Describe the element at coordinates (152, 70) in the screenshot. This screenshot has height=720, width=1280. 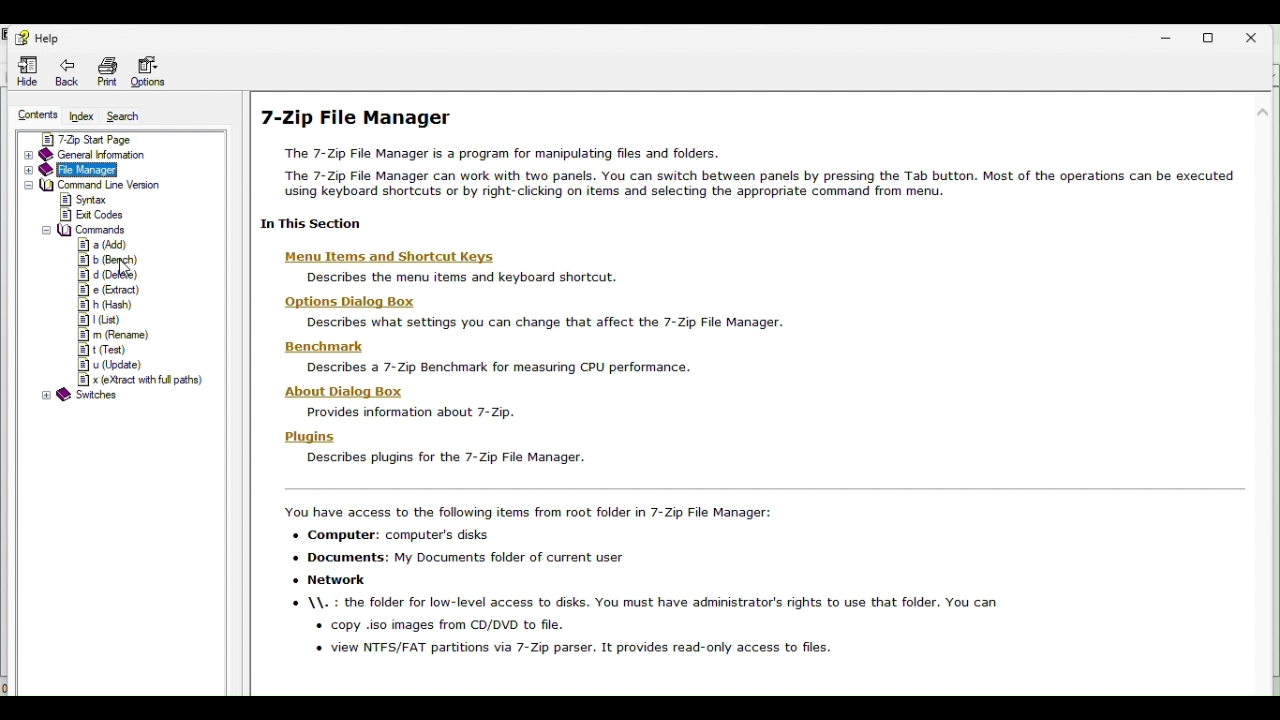
I see `Options` at that location.